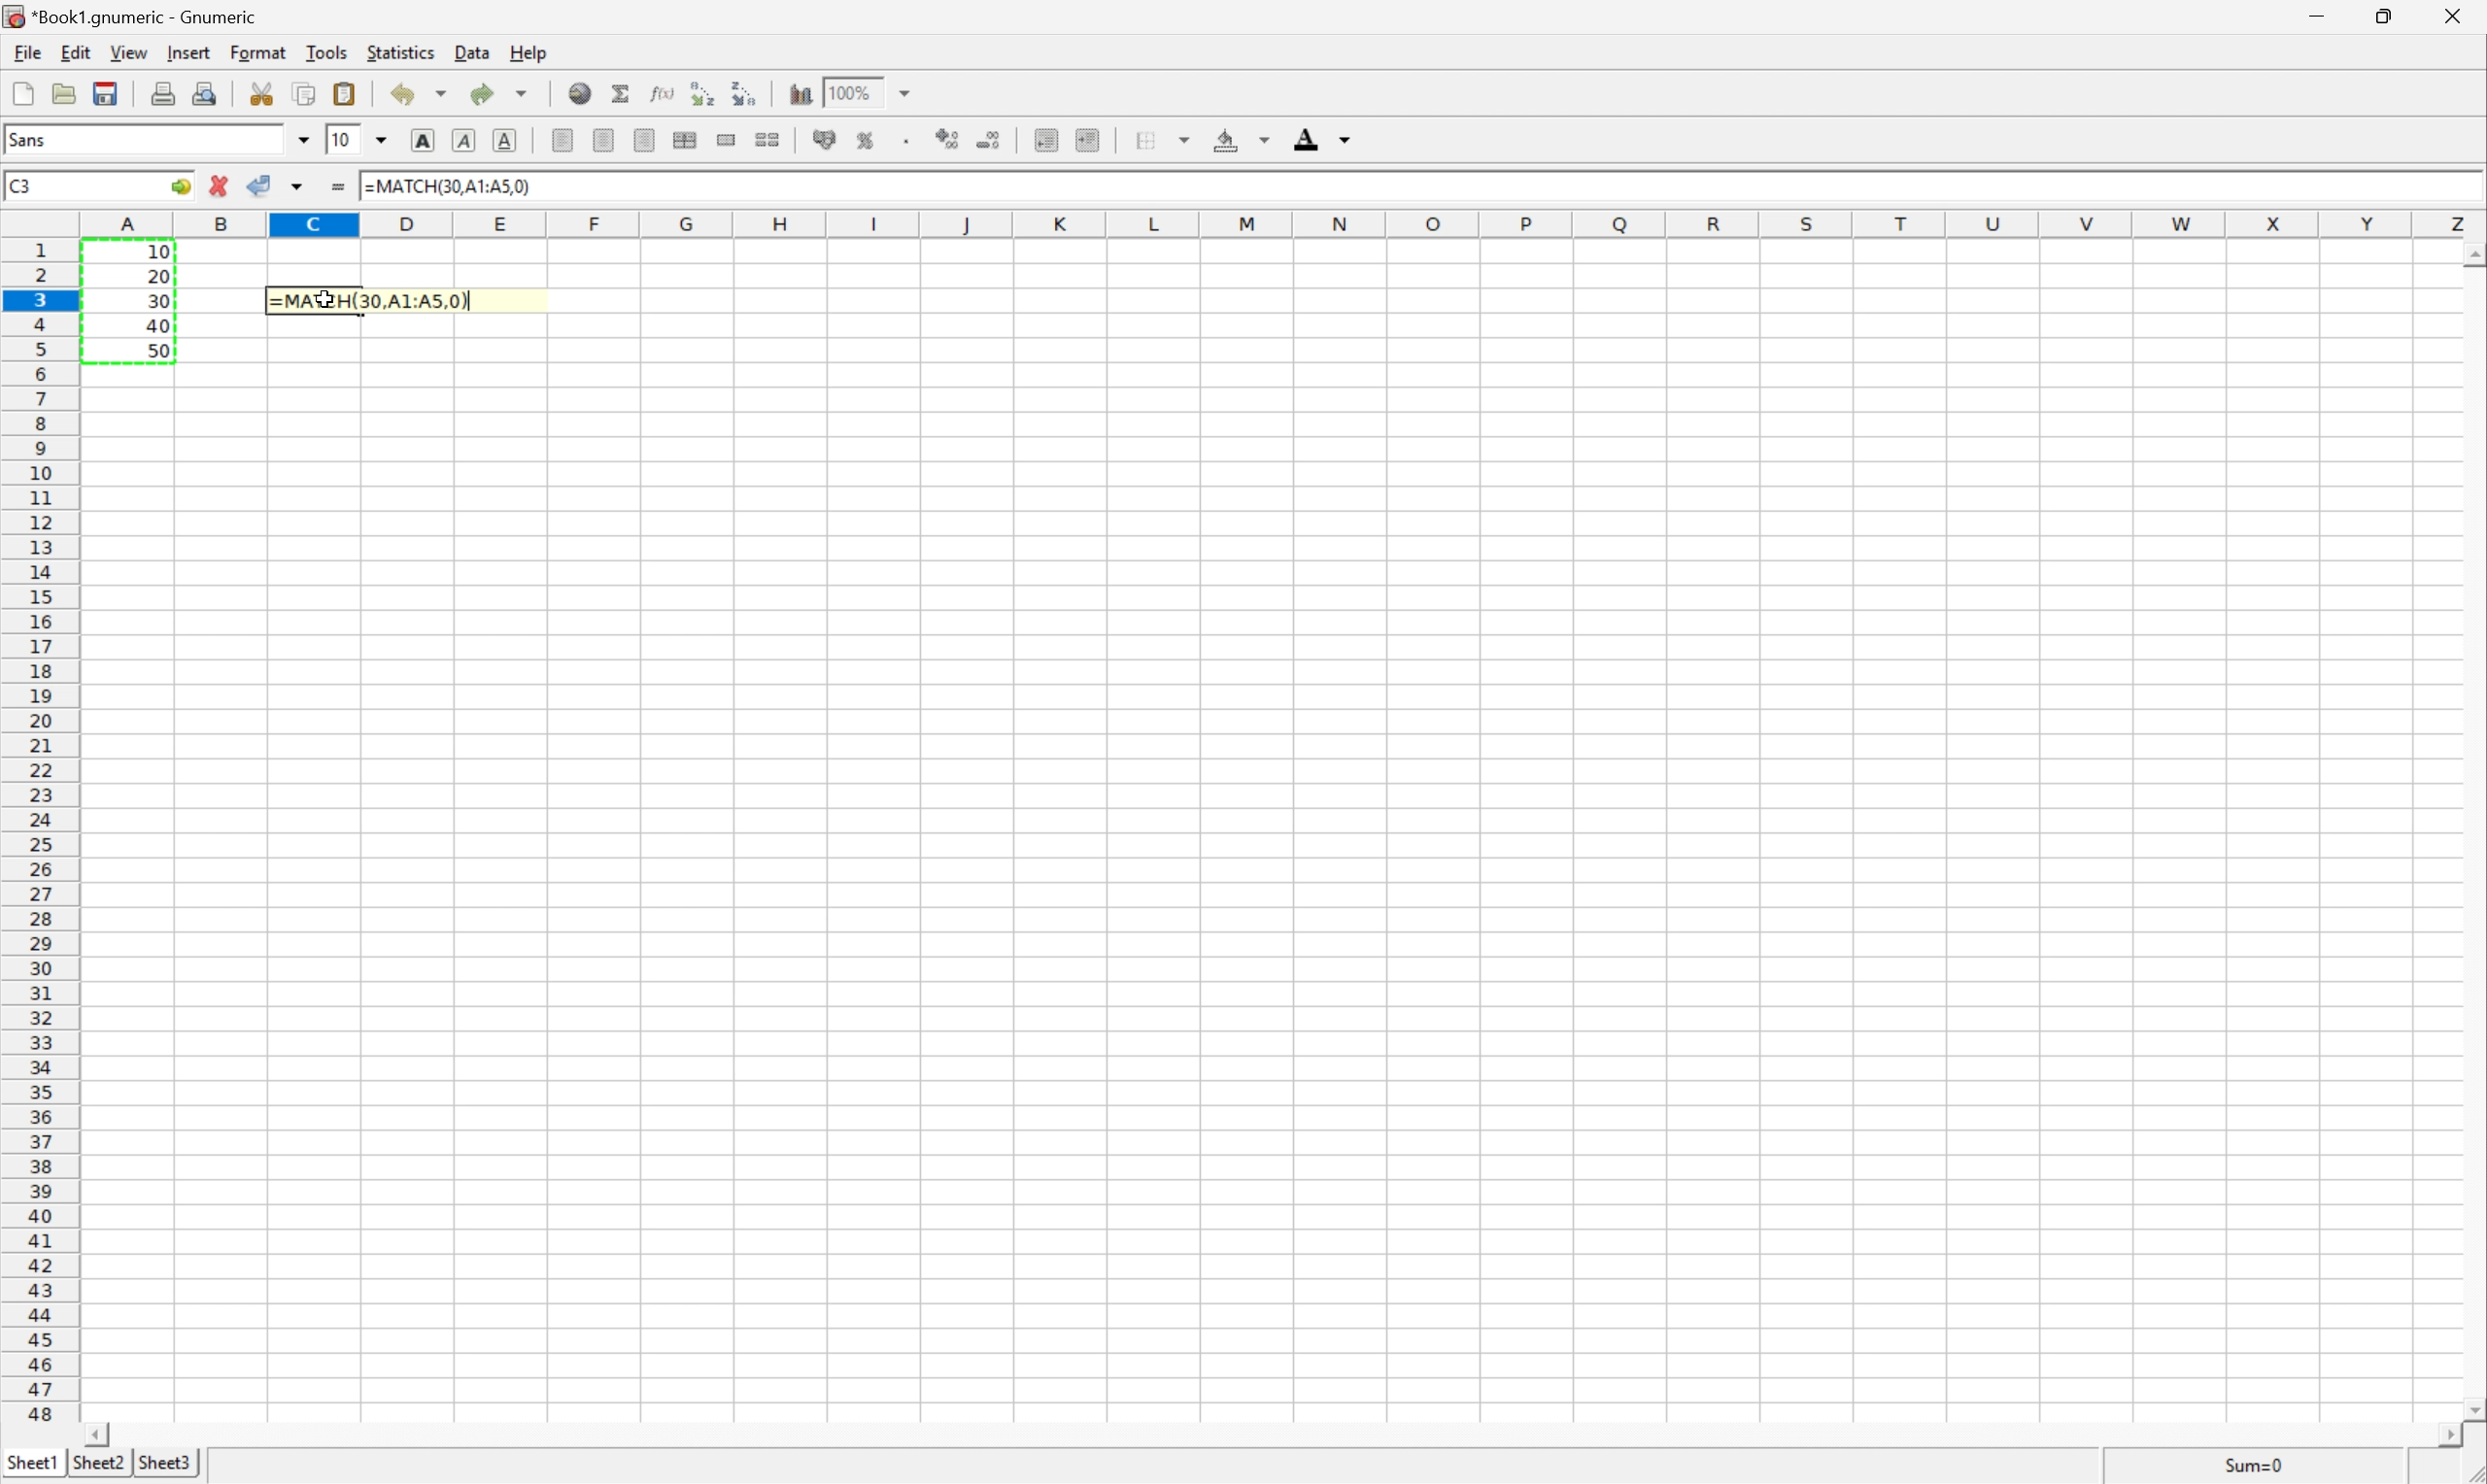  What do you see at coordinates (578, 93) in the screenshot?
I see `Insert a hyperlink` at bounding box center [578, 93].